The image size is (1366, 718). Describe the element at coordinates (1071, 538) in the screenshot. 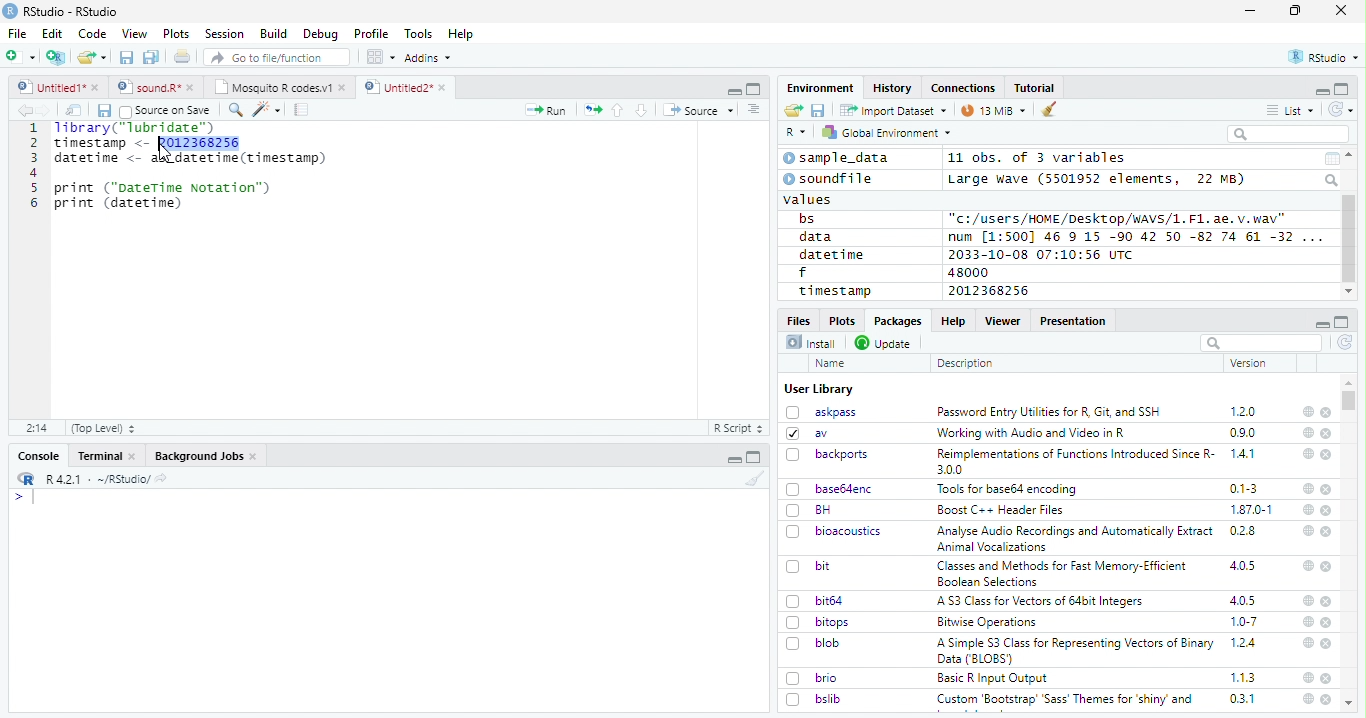

I see `Analyse Audio Recordings and Automatically ExtractAnimal Vocalizations` at that location.